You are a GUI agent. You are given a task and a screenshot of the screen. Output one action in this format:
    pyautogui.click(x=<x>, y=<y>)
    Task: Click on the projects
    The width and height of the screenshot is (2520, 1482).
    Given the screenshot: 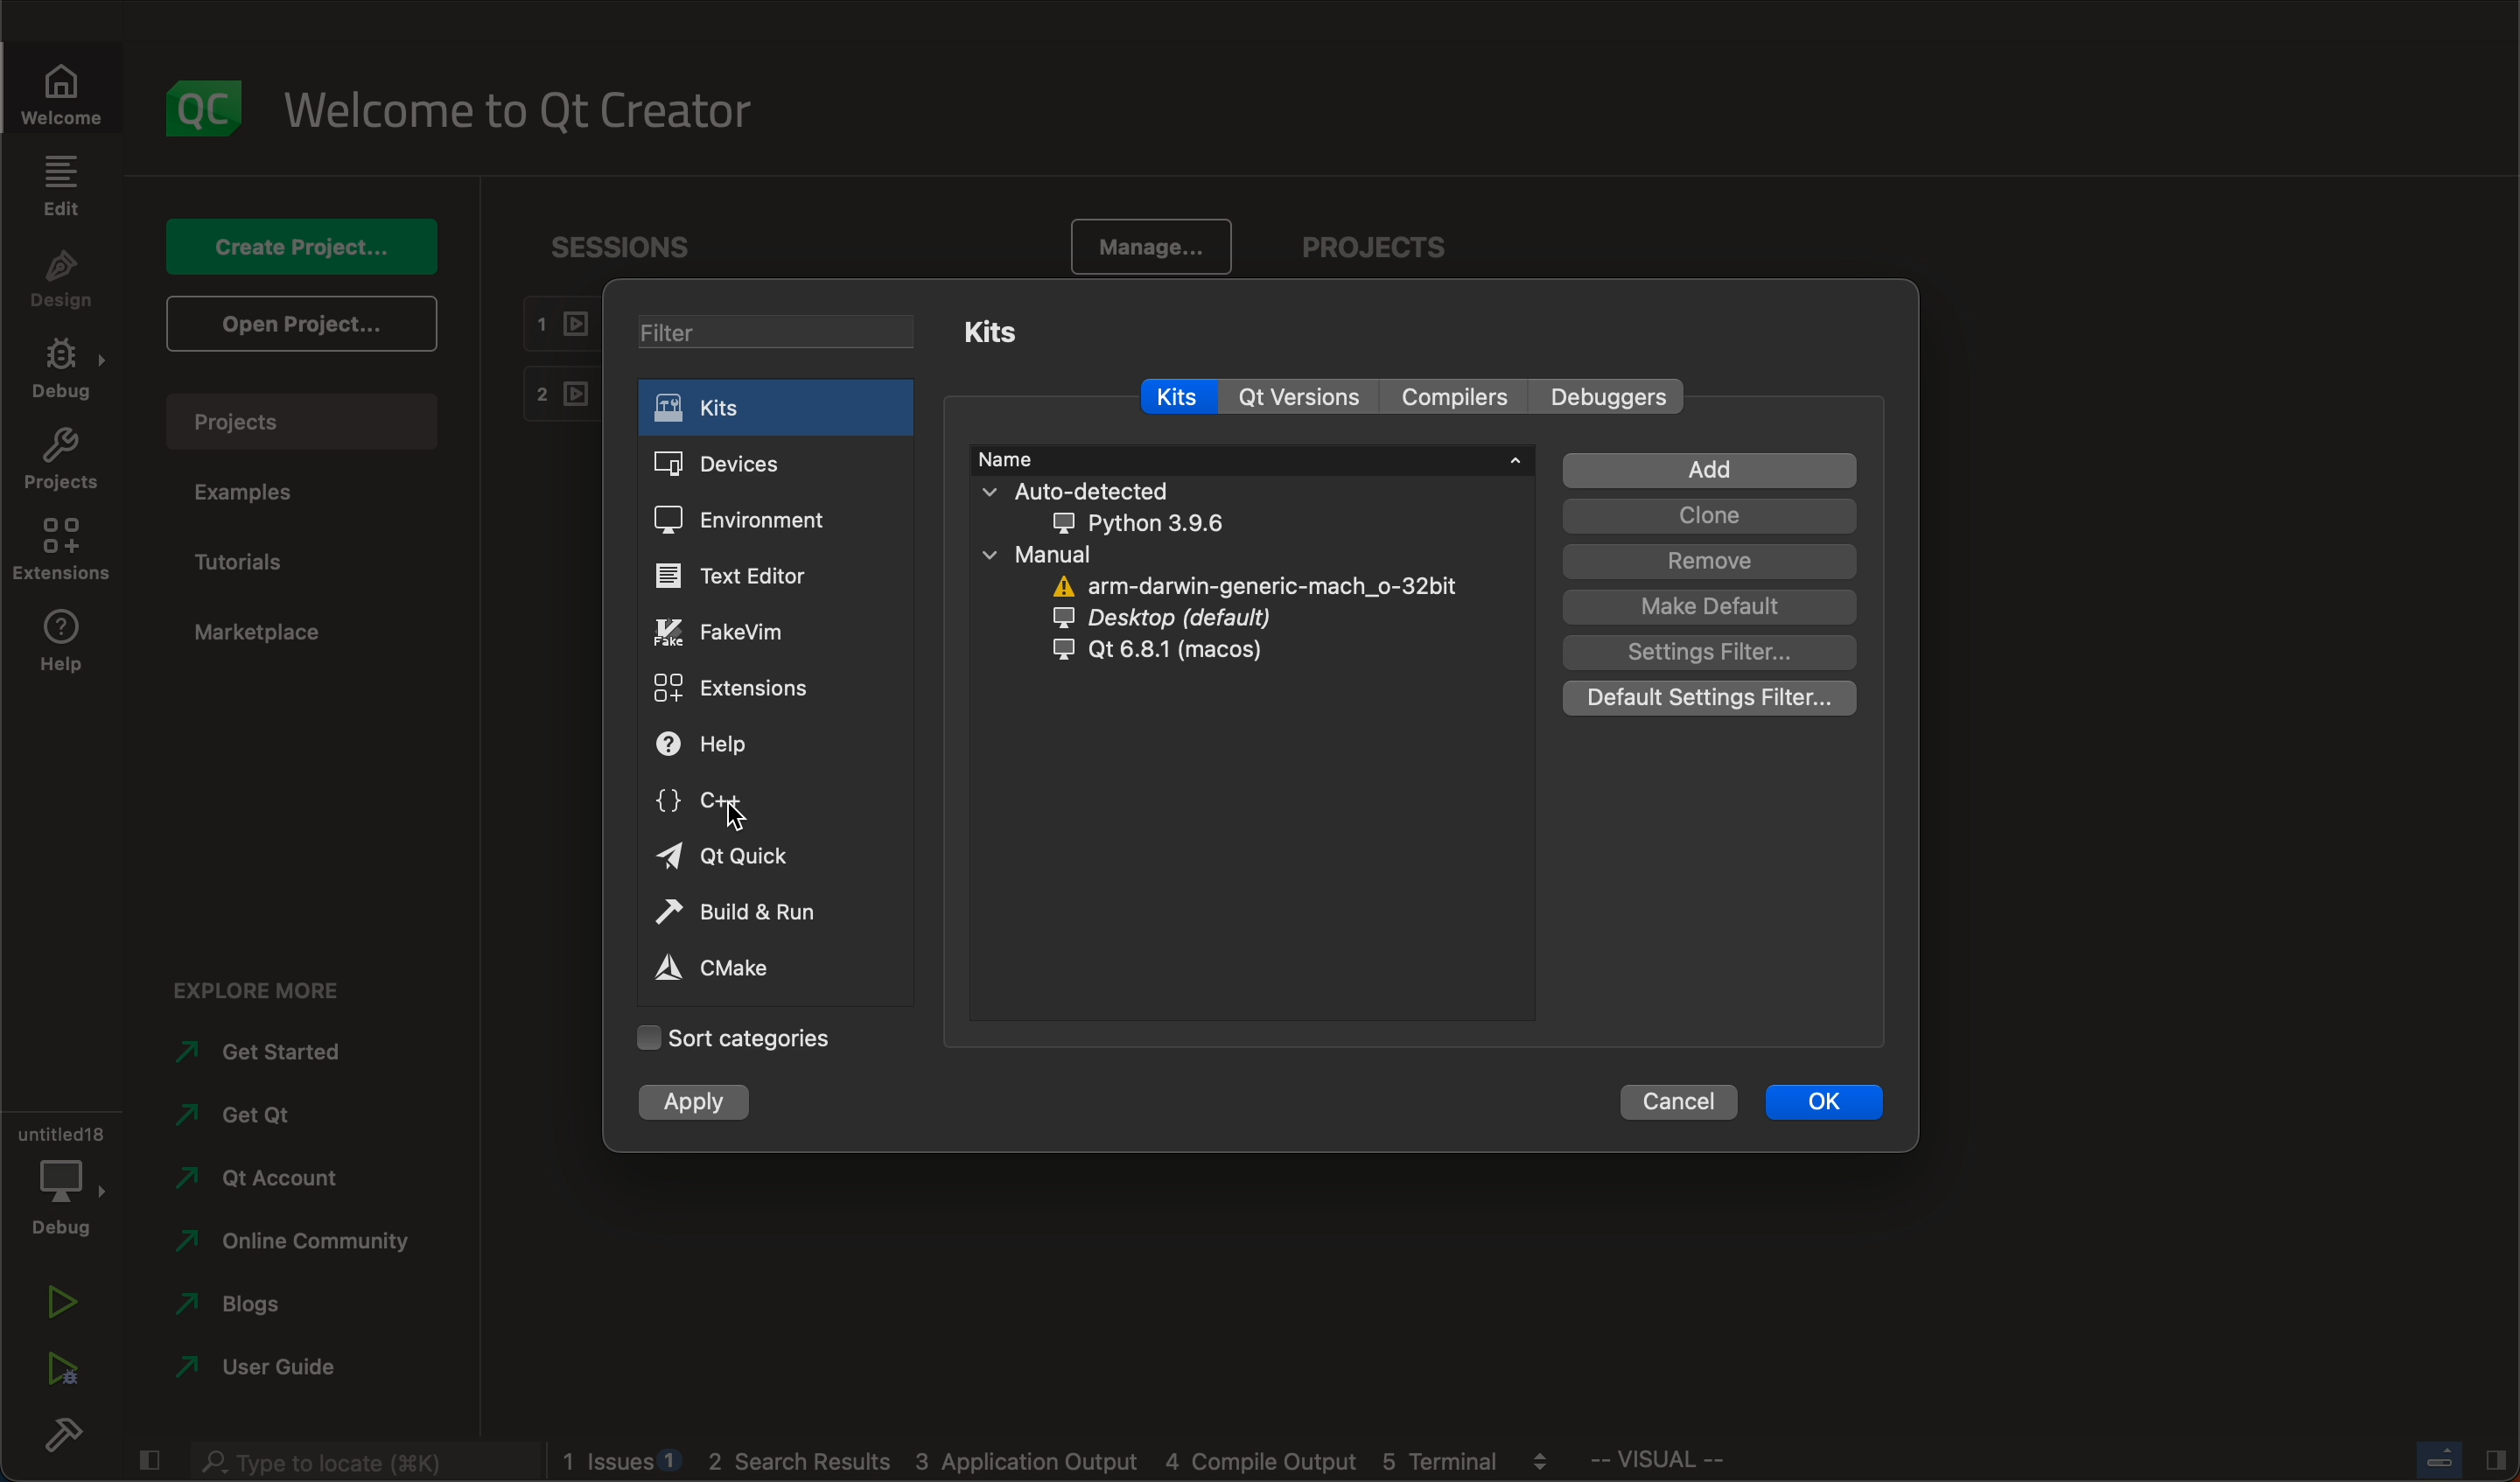 What is the action you would take?
    pyautogui.click(x=62, y=464)
    